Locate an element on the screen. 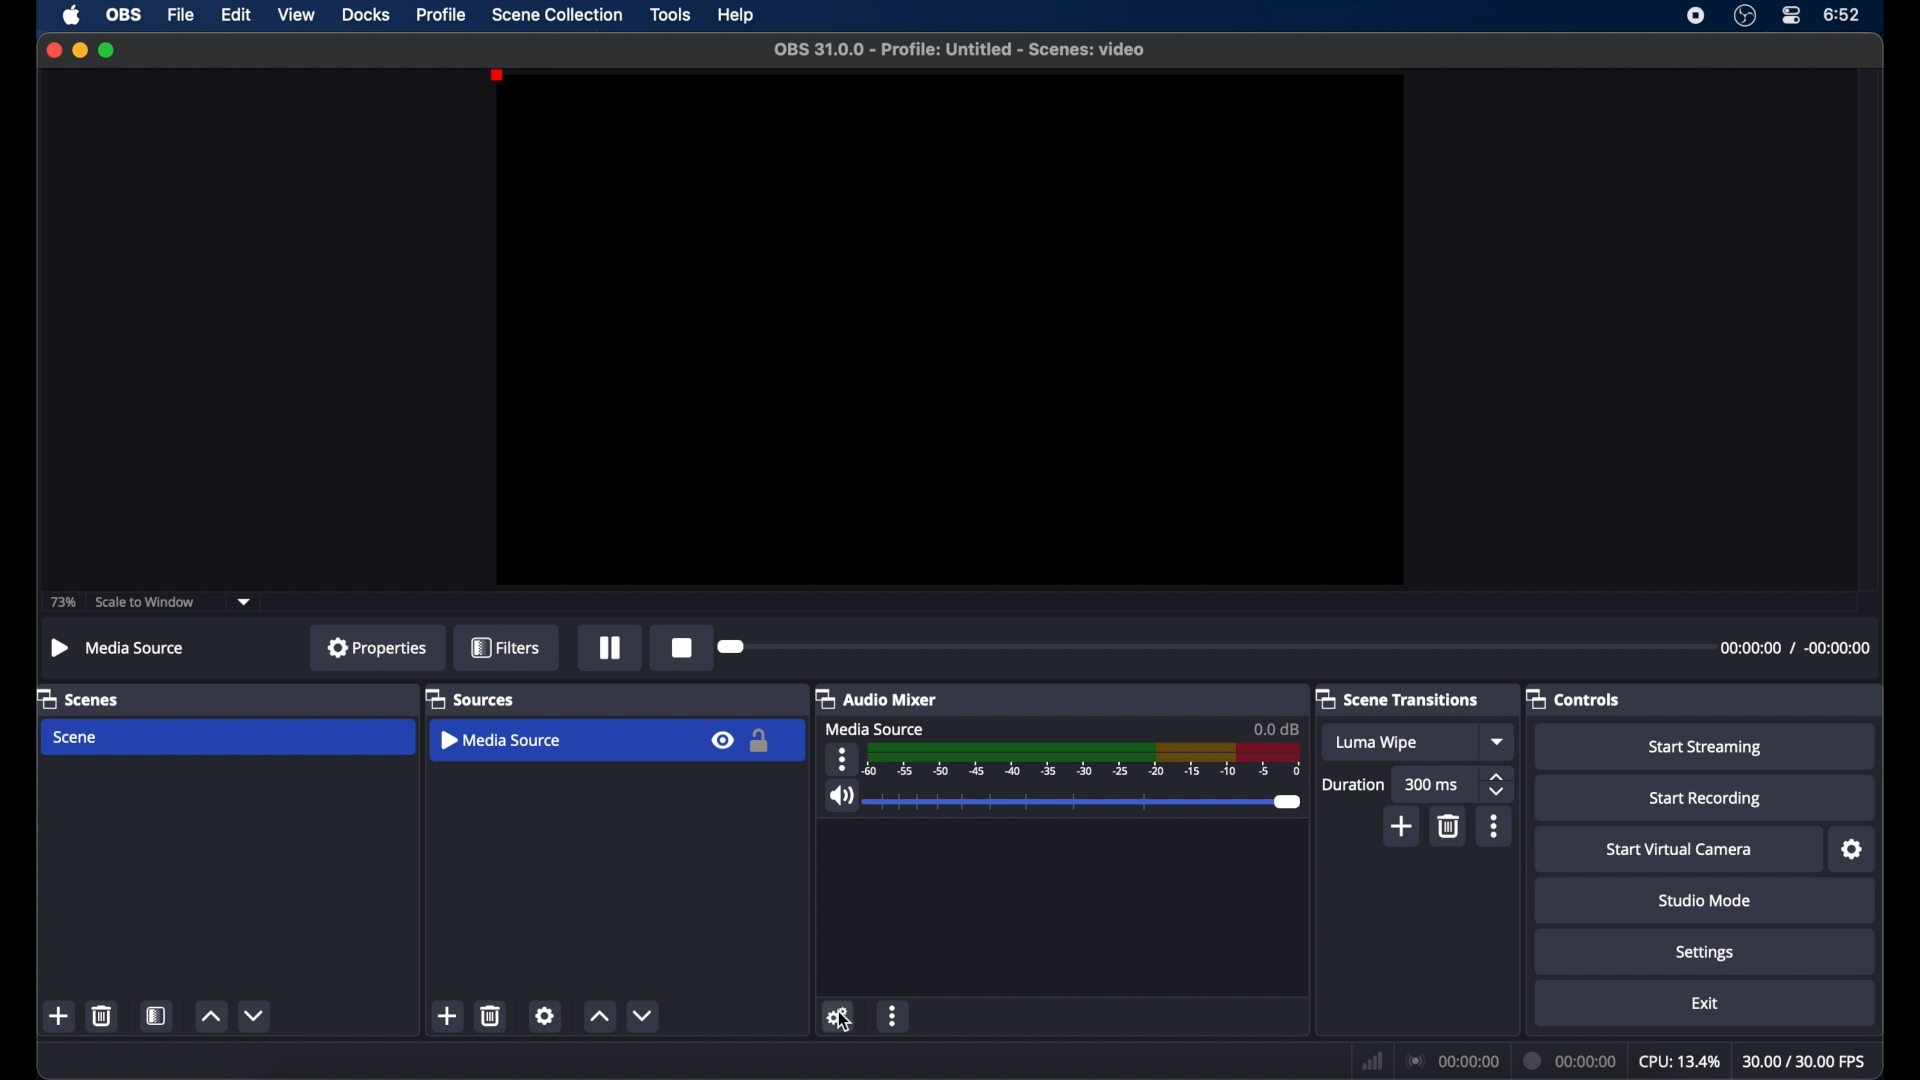  300 ms is located at coordinates (1432, 783).